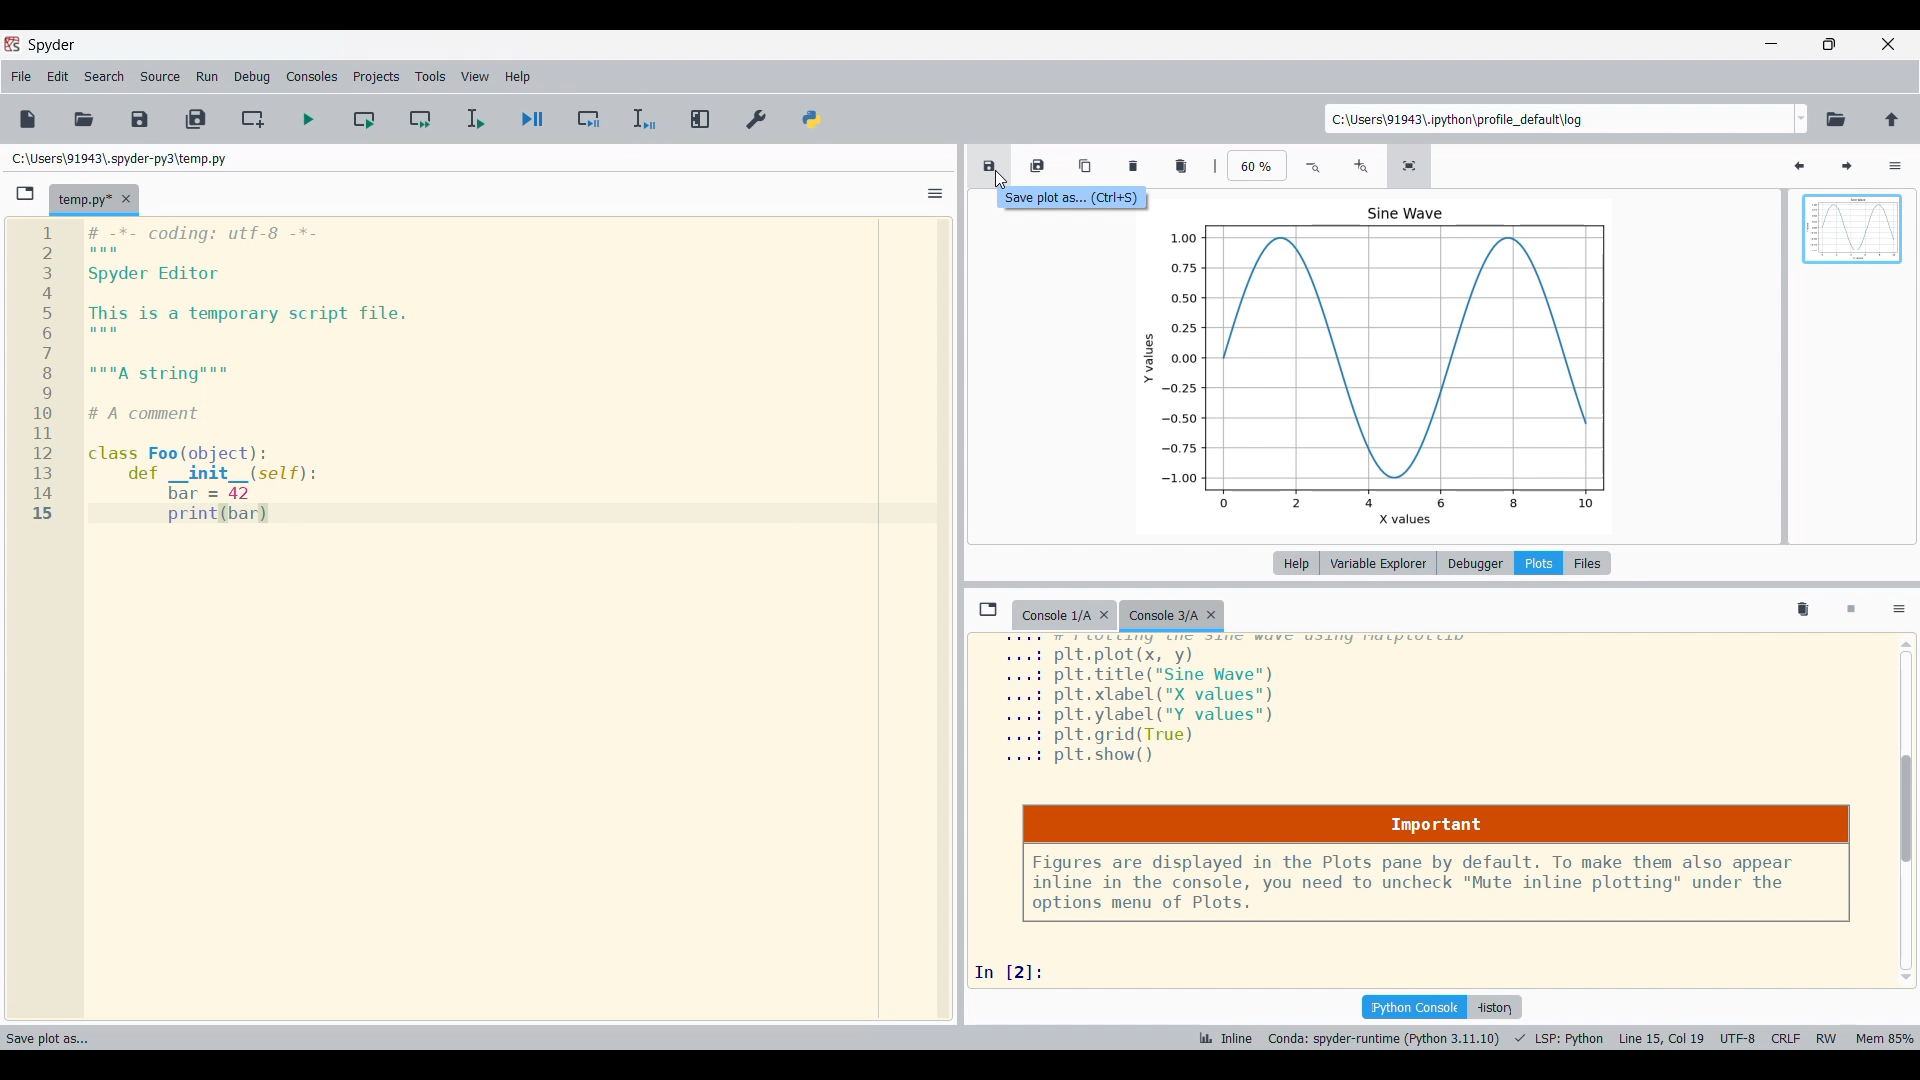 This screenshot has height=1080, width=1920. I want to click on Previous plot, so click(1799, 167).